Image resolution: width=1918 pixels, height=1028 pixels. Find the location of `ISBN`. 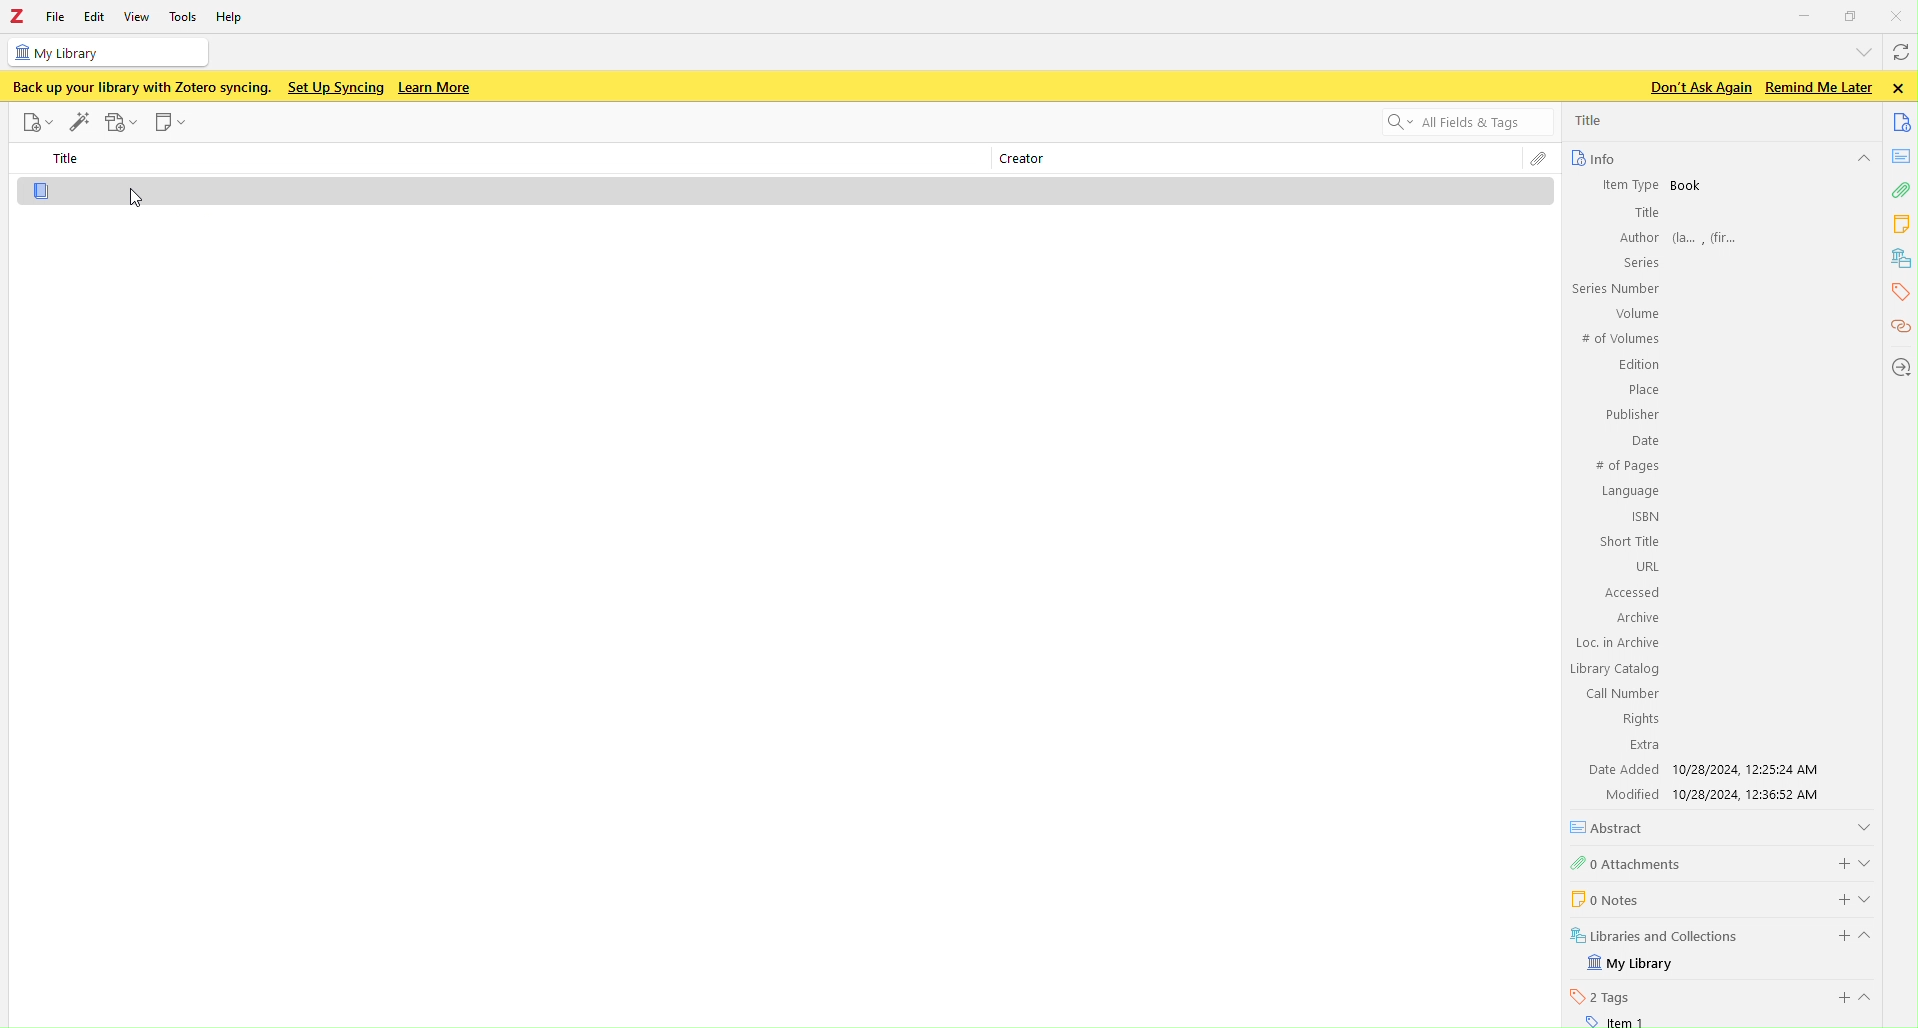

ISBN is located at coordinates (1646, 516).